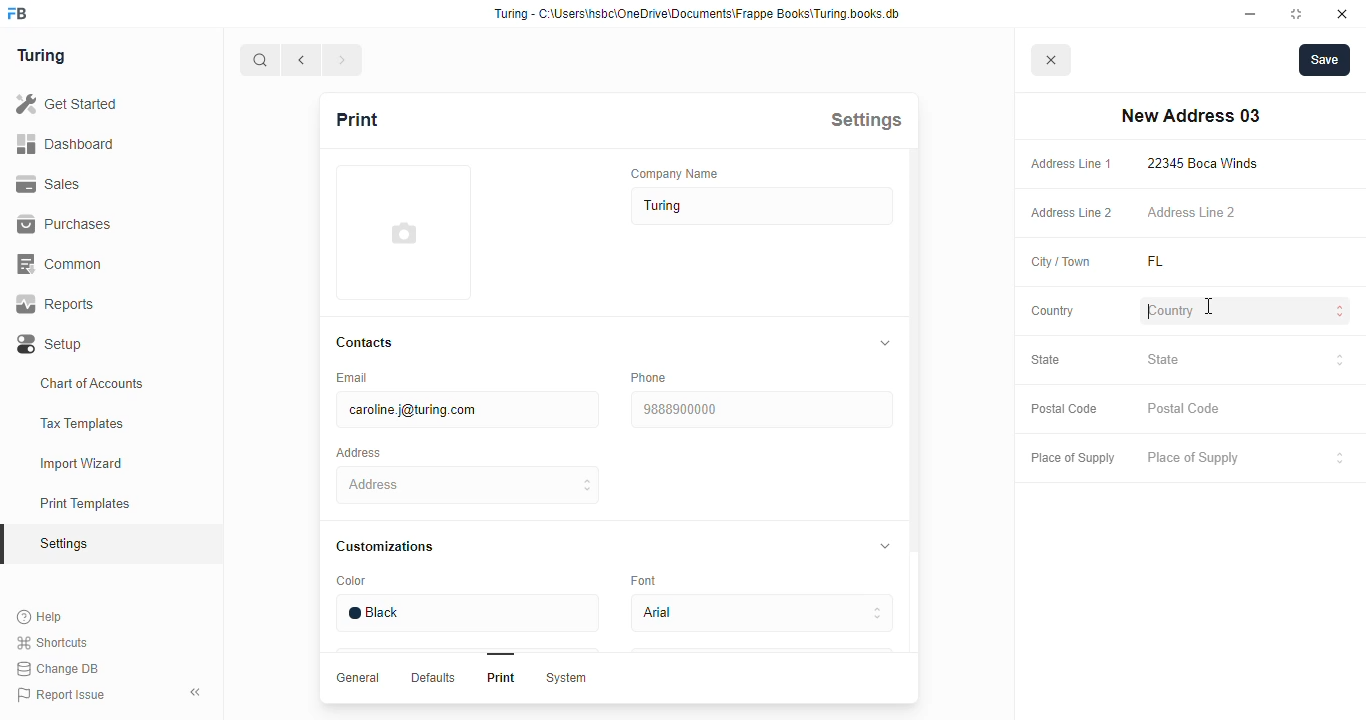 The image size is (1366, 720). I want to click on Turing - C:\Users\hshc\OneDrive\Documents\Frappe Books\Turing.books.db, so click(699, 14).